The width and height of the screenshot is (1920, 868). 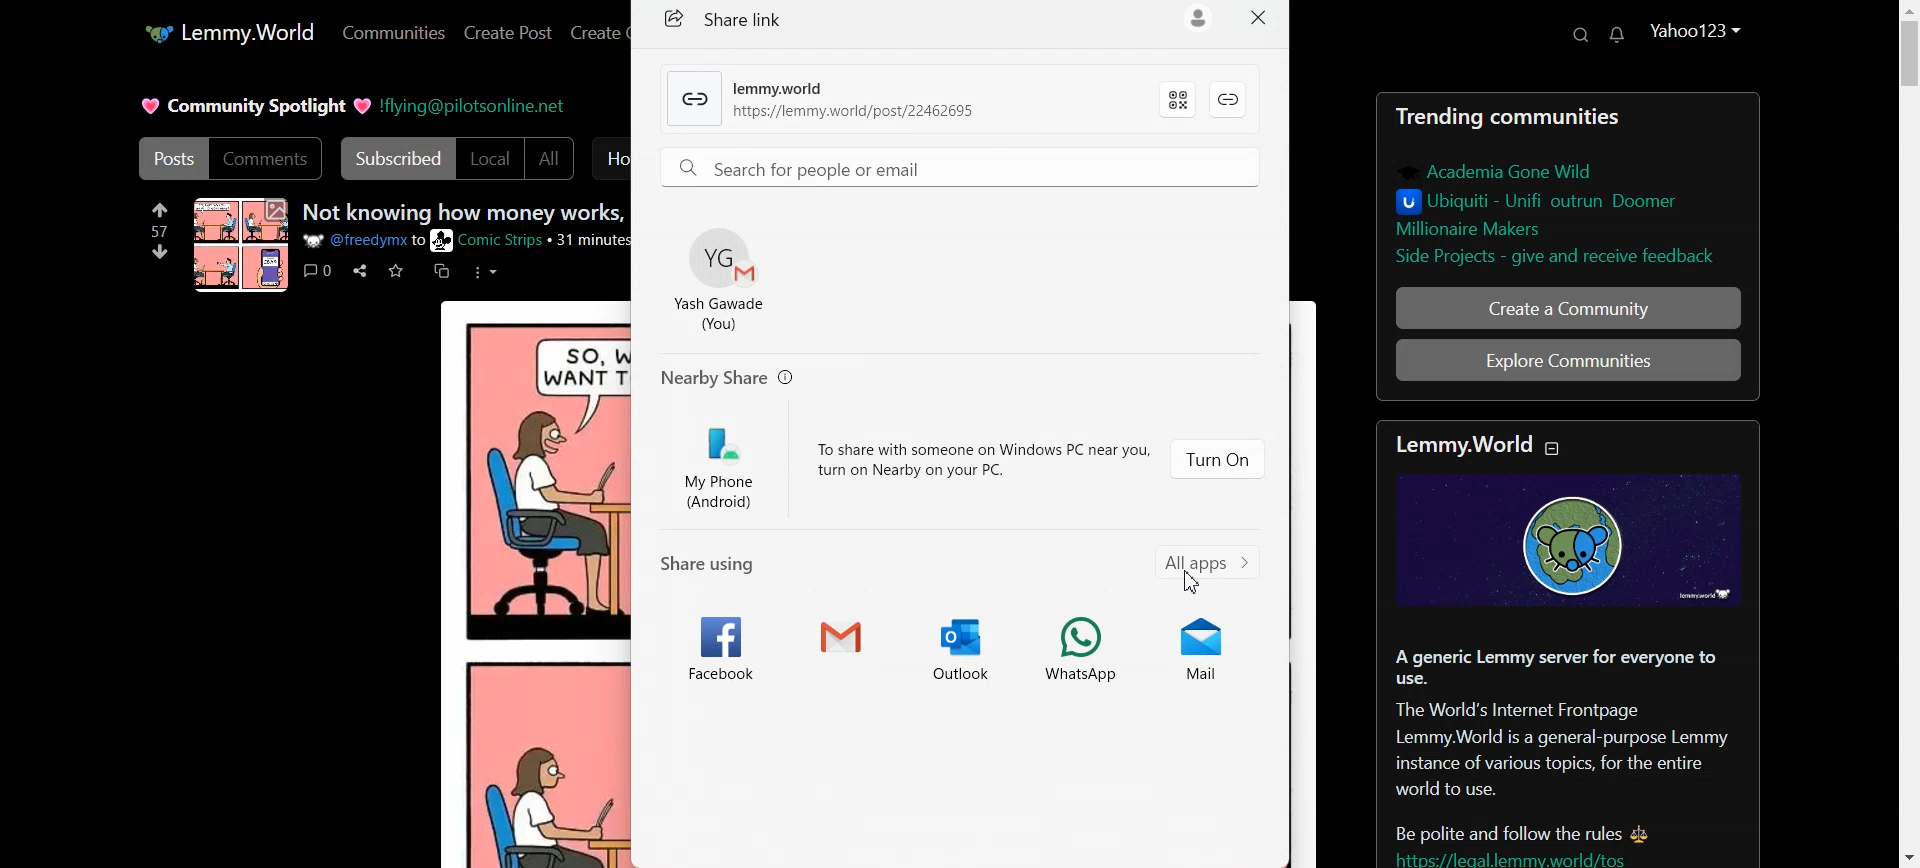 I want to click on Cursor, so click(x=1192, y=580).